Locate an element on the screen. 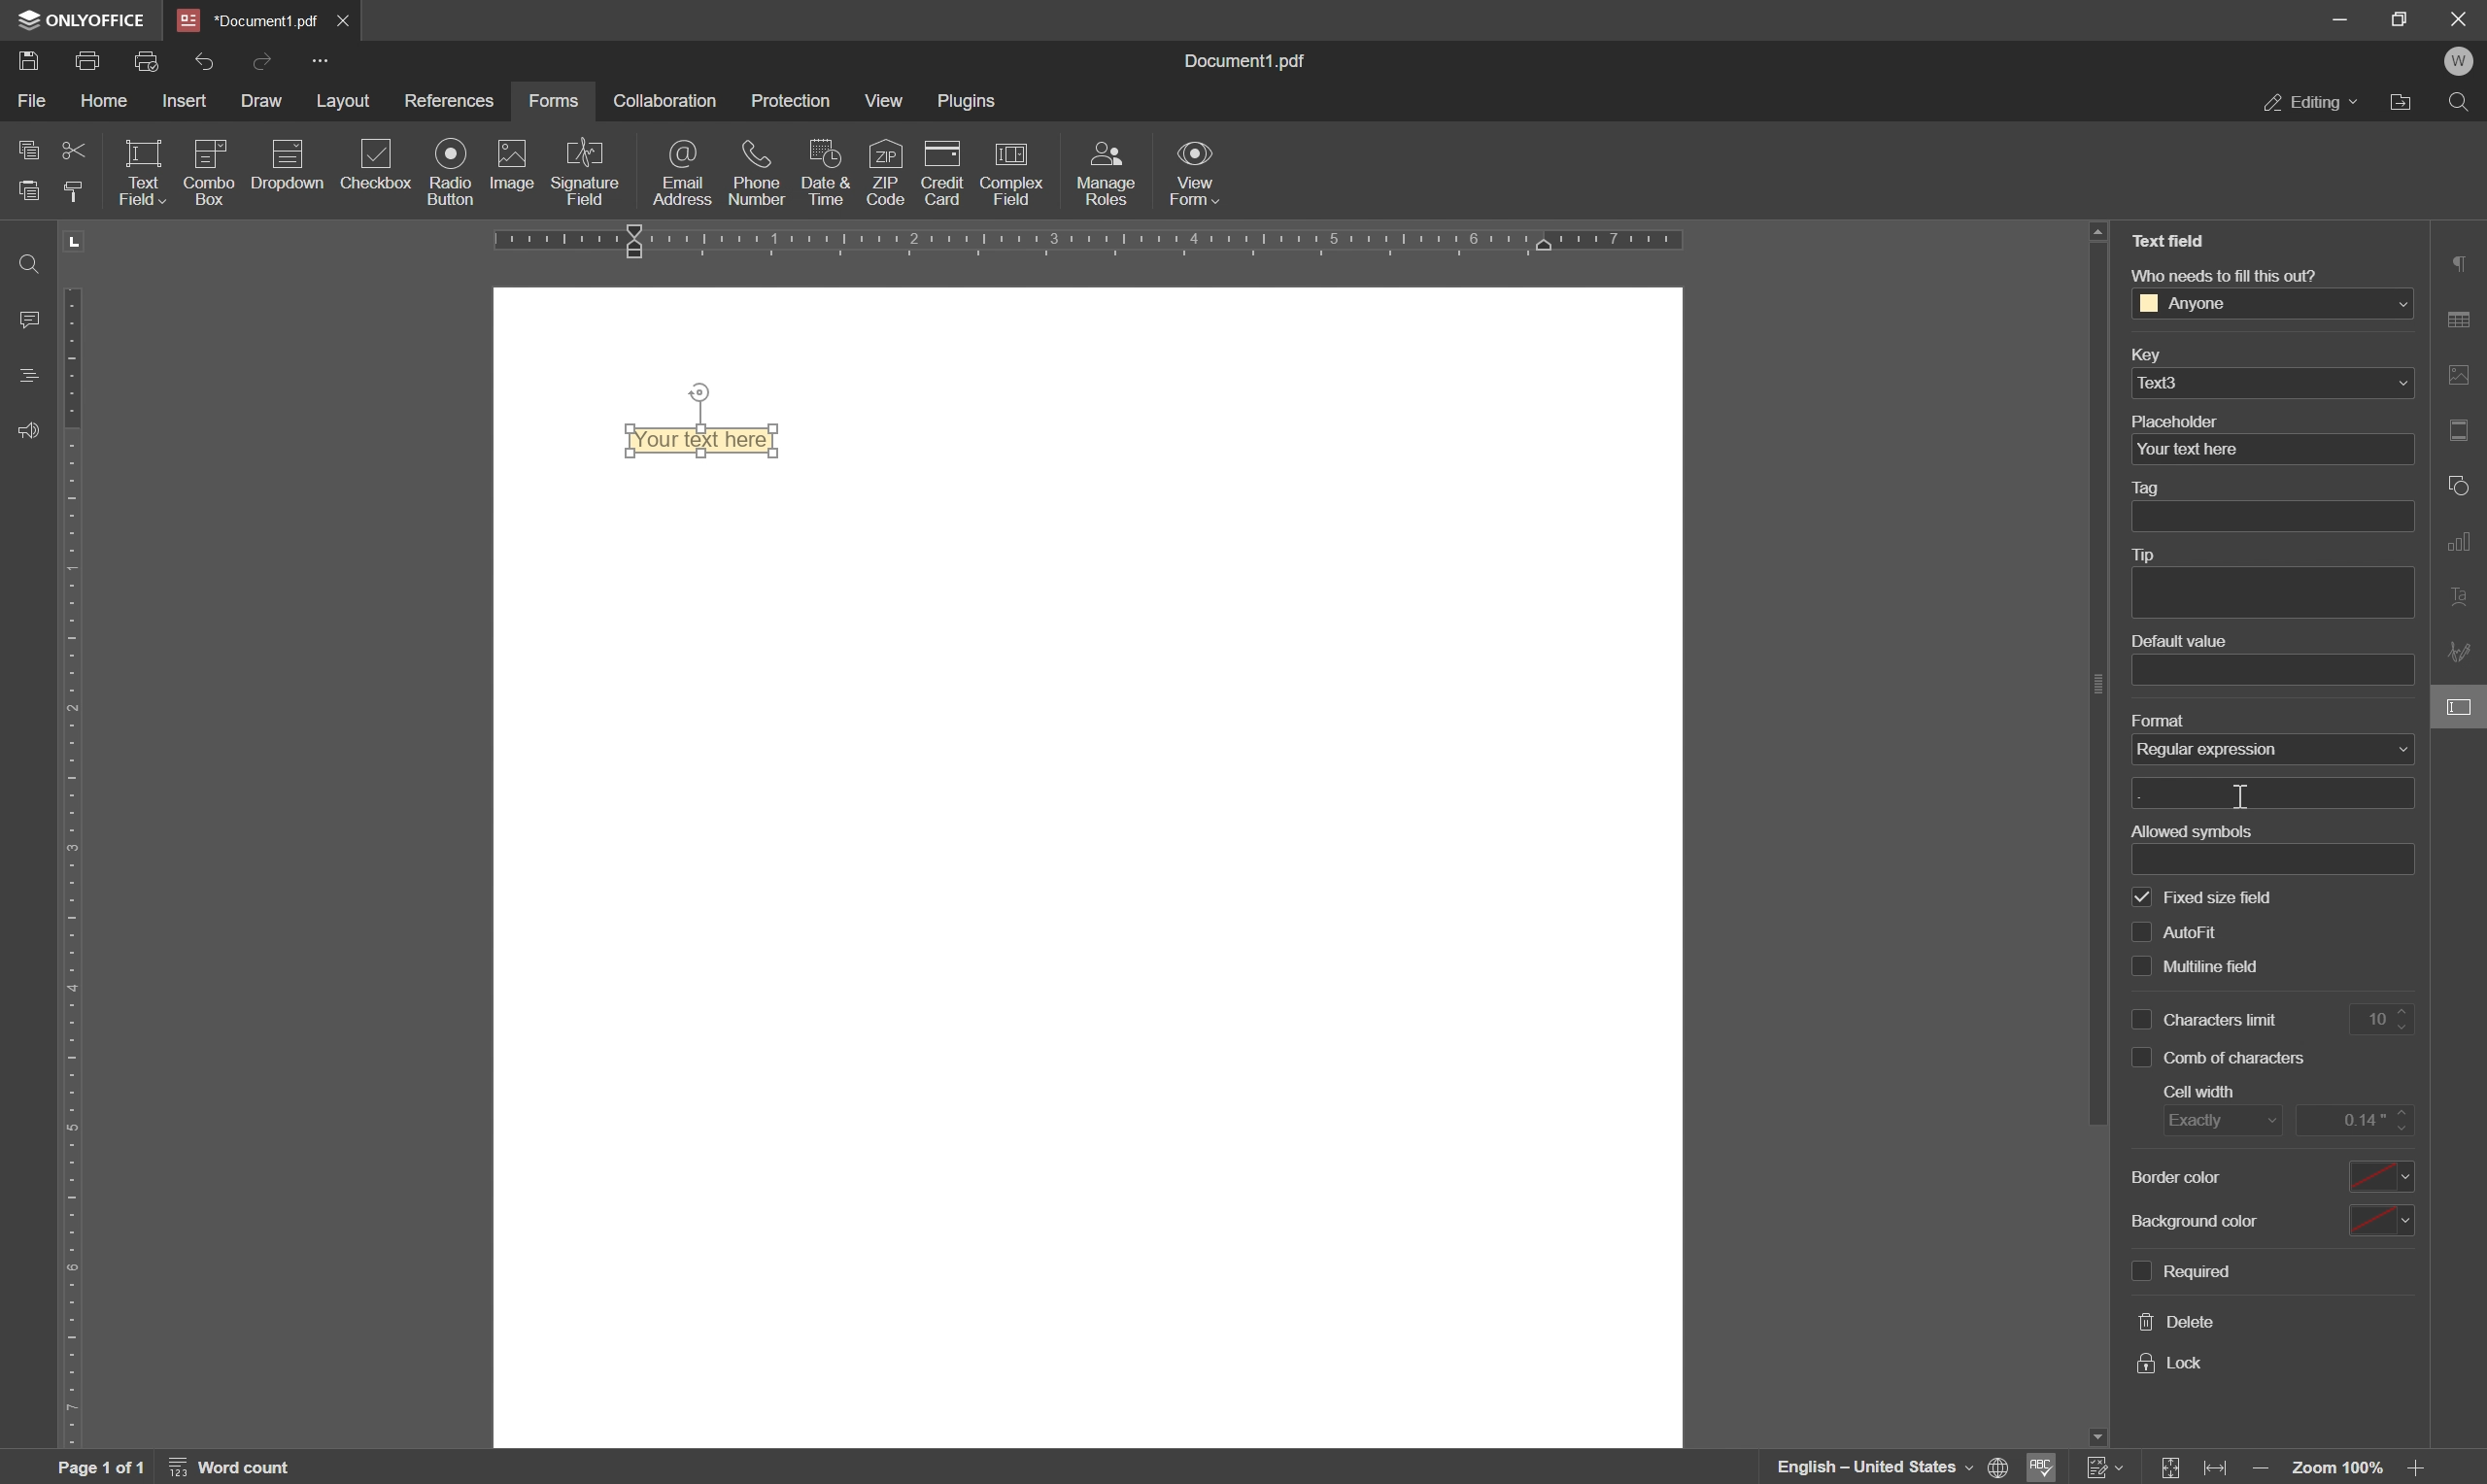  editing is located at coordinates (2310, 105).